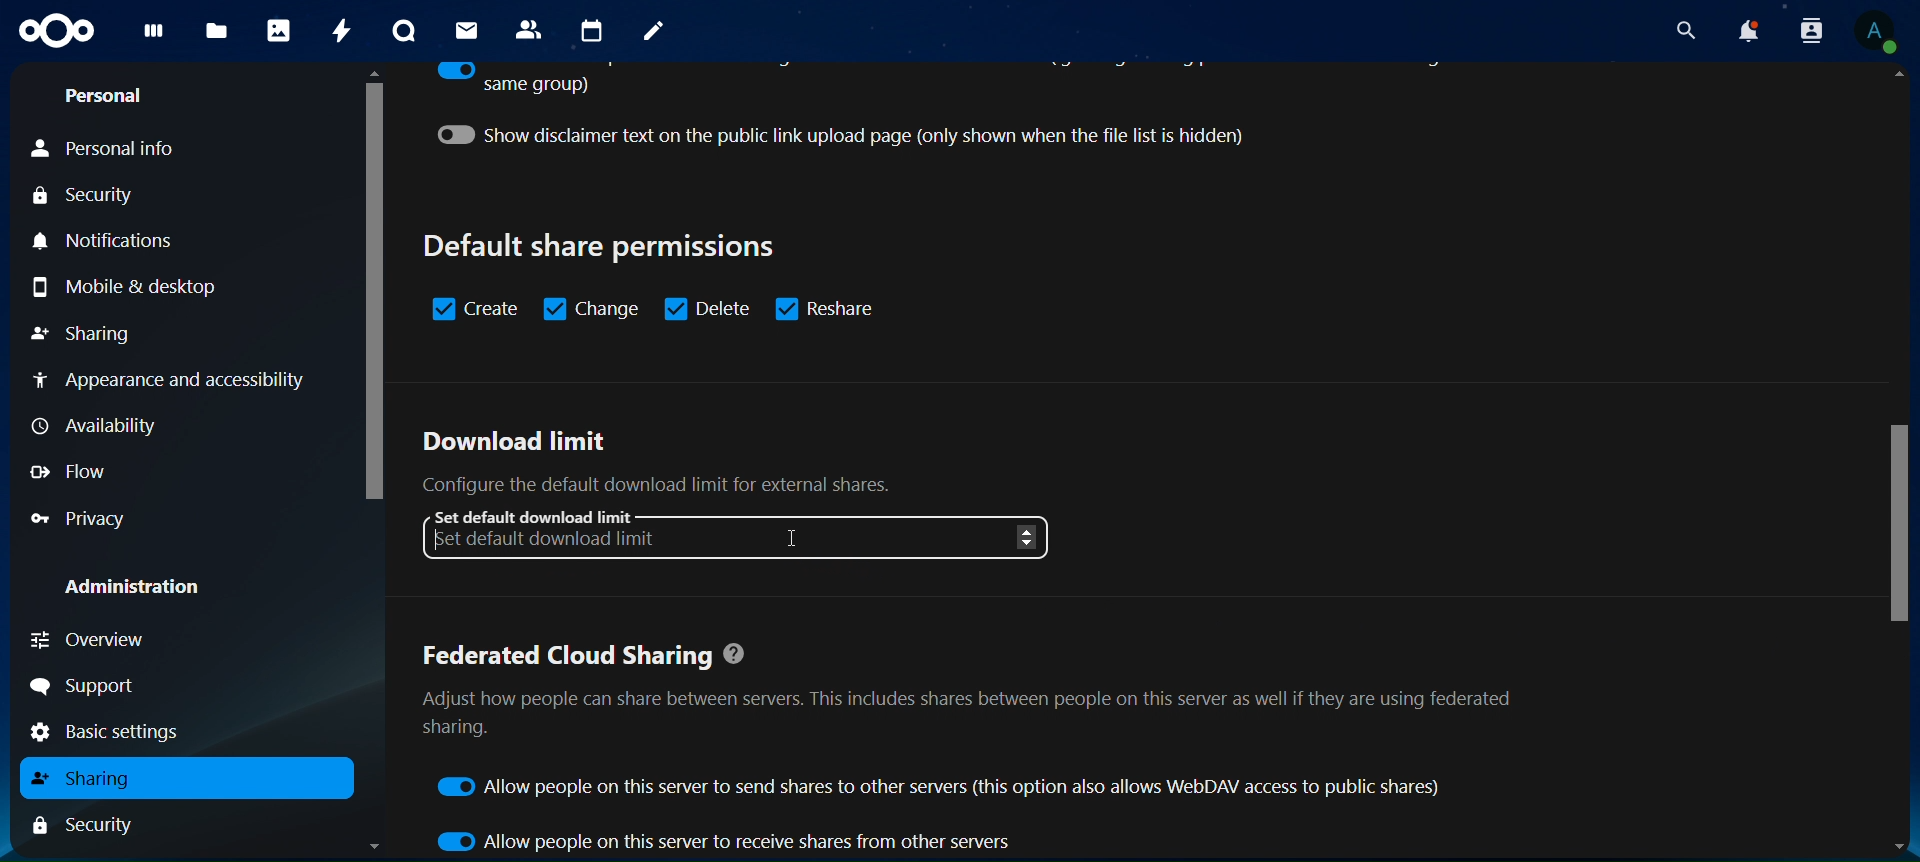  I want to click on basic settings, so click(122, 733).